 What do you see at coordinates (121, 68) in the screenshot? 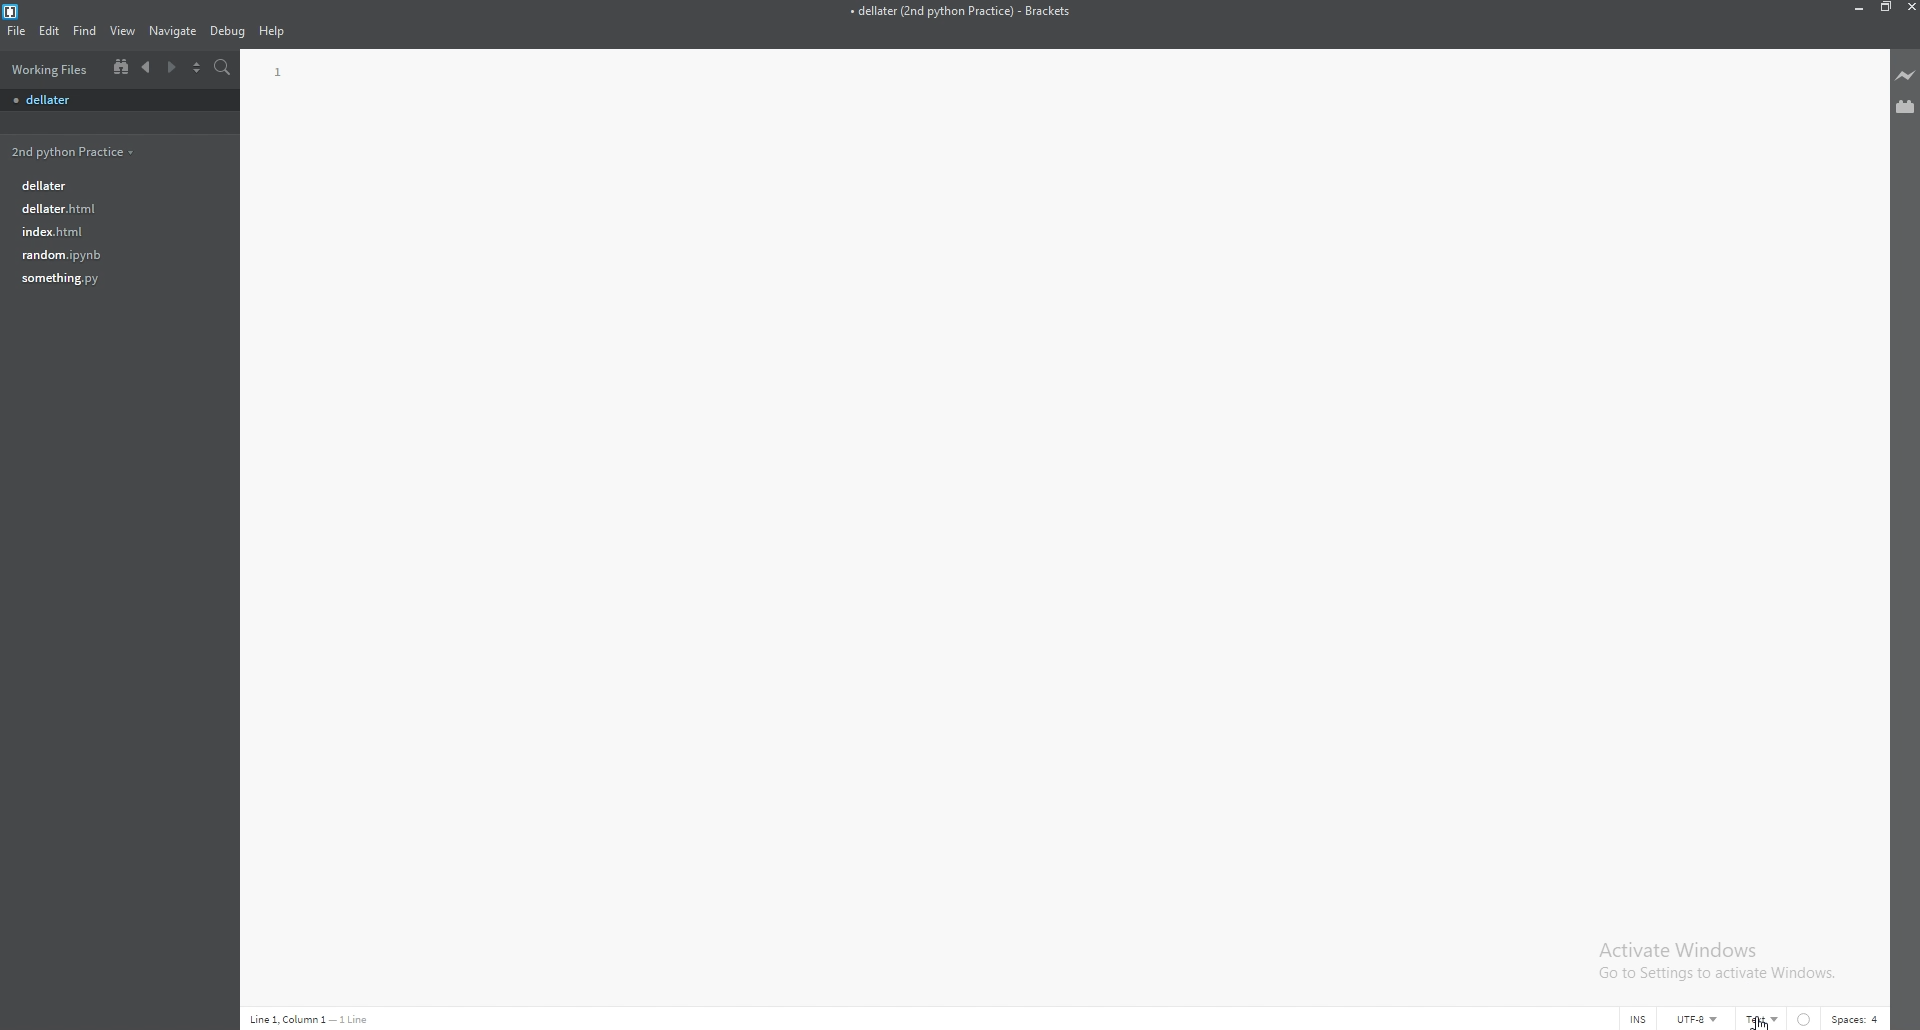
I see `tree view` at bounding box center [121, 68].